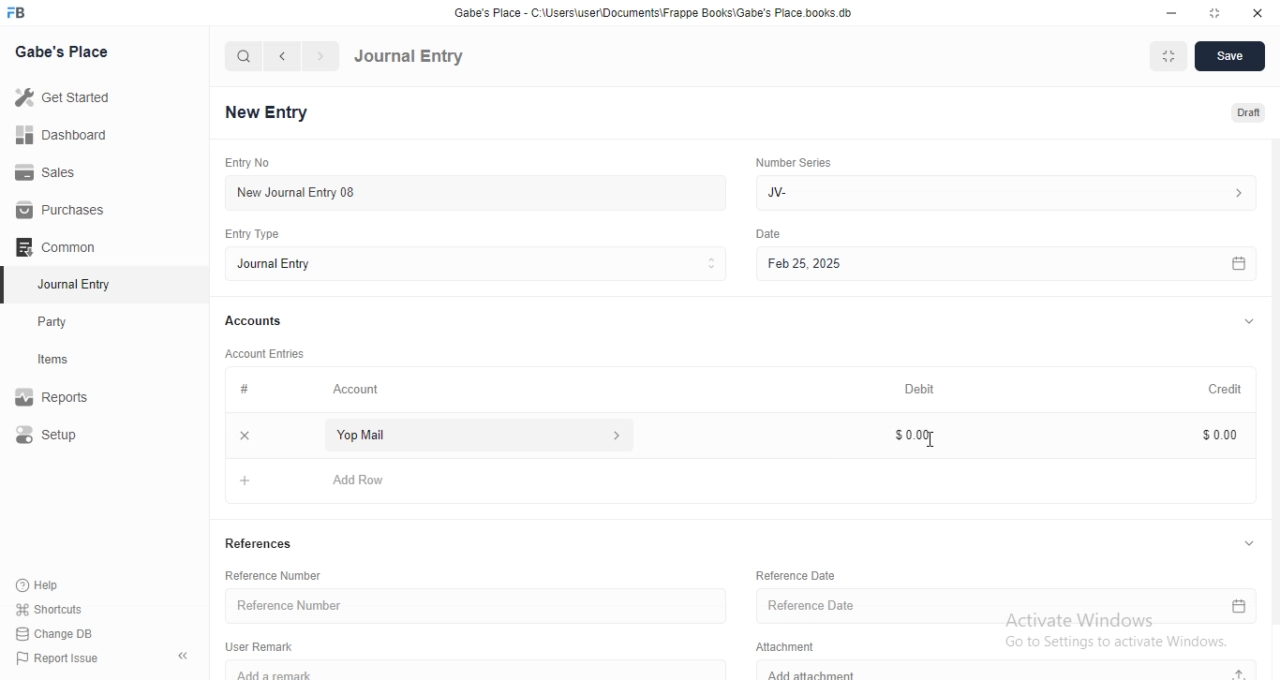 This screenshot has height=680, width=1280. Describe the element at coordinates (67, 397) in the screenshot. I see `Report` at that location.